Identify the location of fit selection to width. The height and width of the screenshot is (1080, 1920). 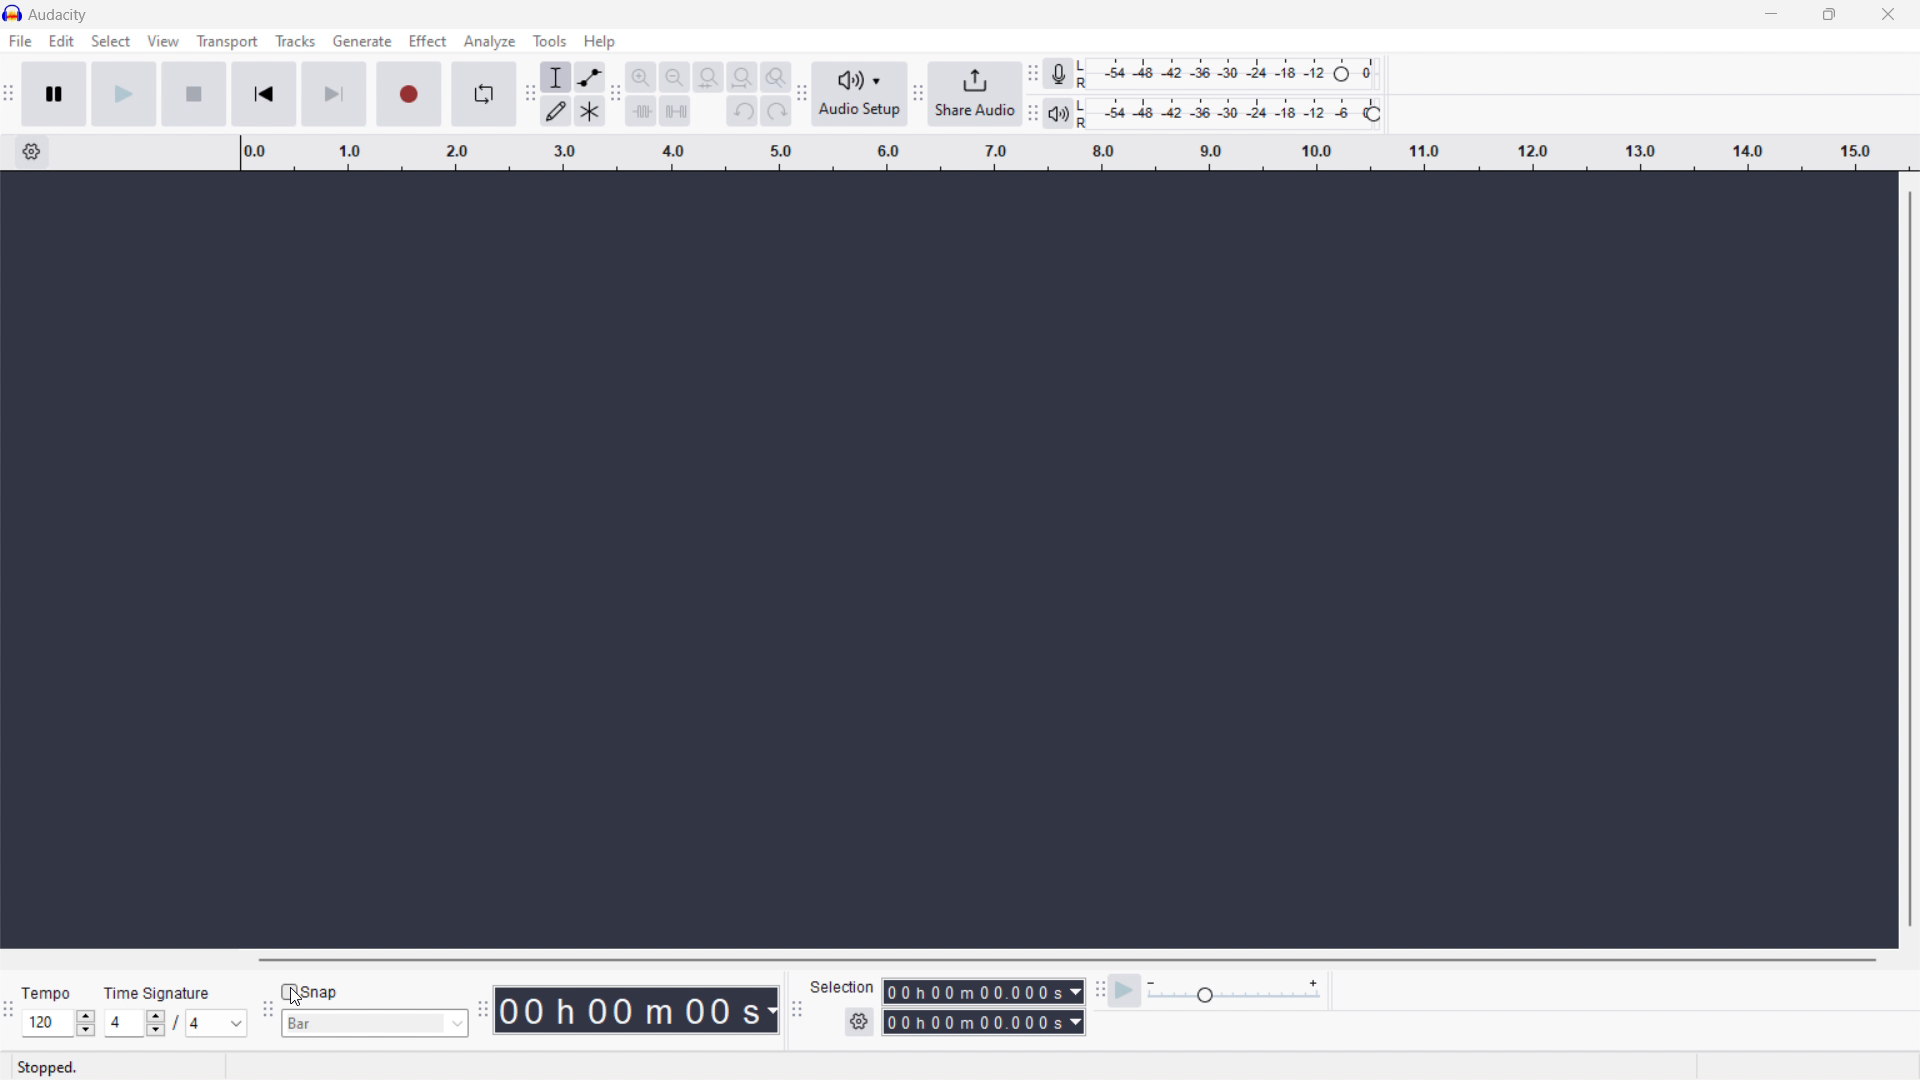
(708, 76).